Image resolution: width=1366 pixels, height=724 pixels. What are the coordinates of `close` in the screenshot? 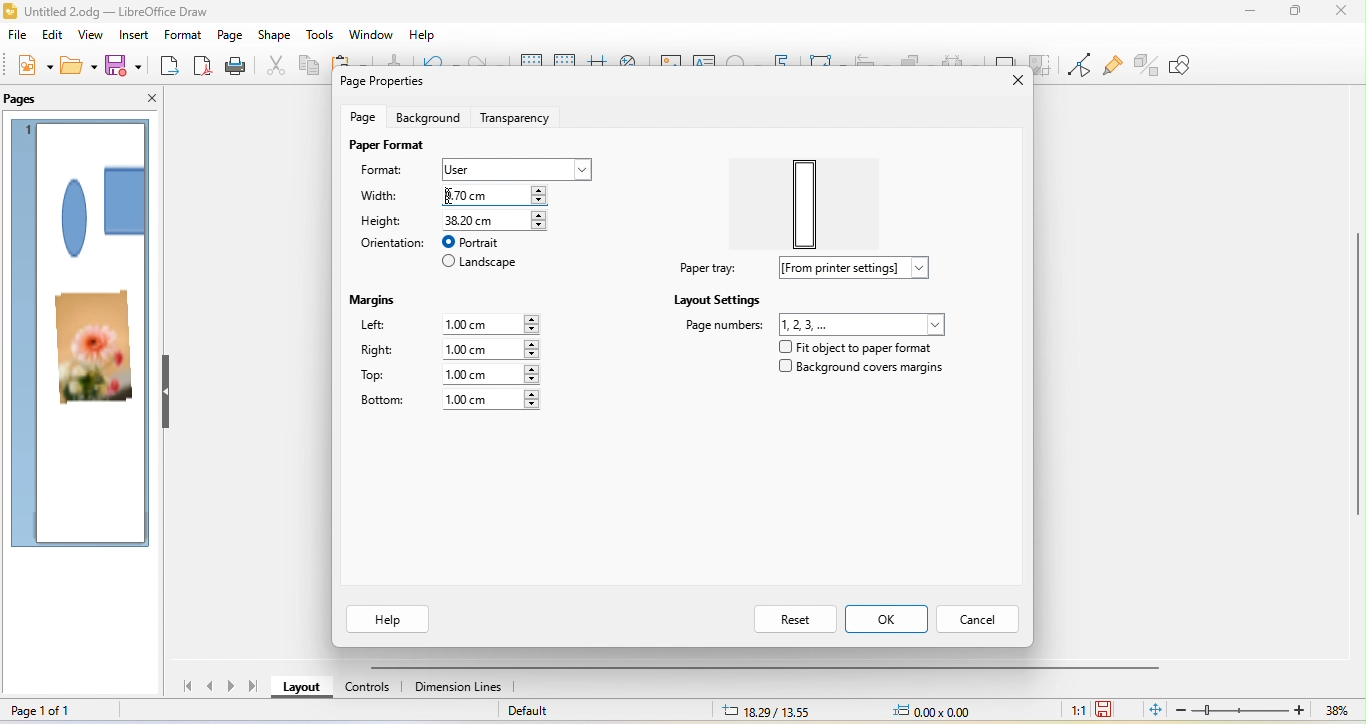 It's located at (1013, 82).